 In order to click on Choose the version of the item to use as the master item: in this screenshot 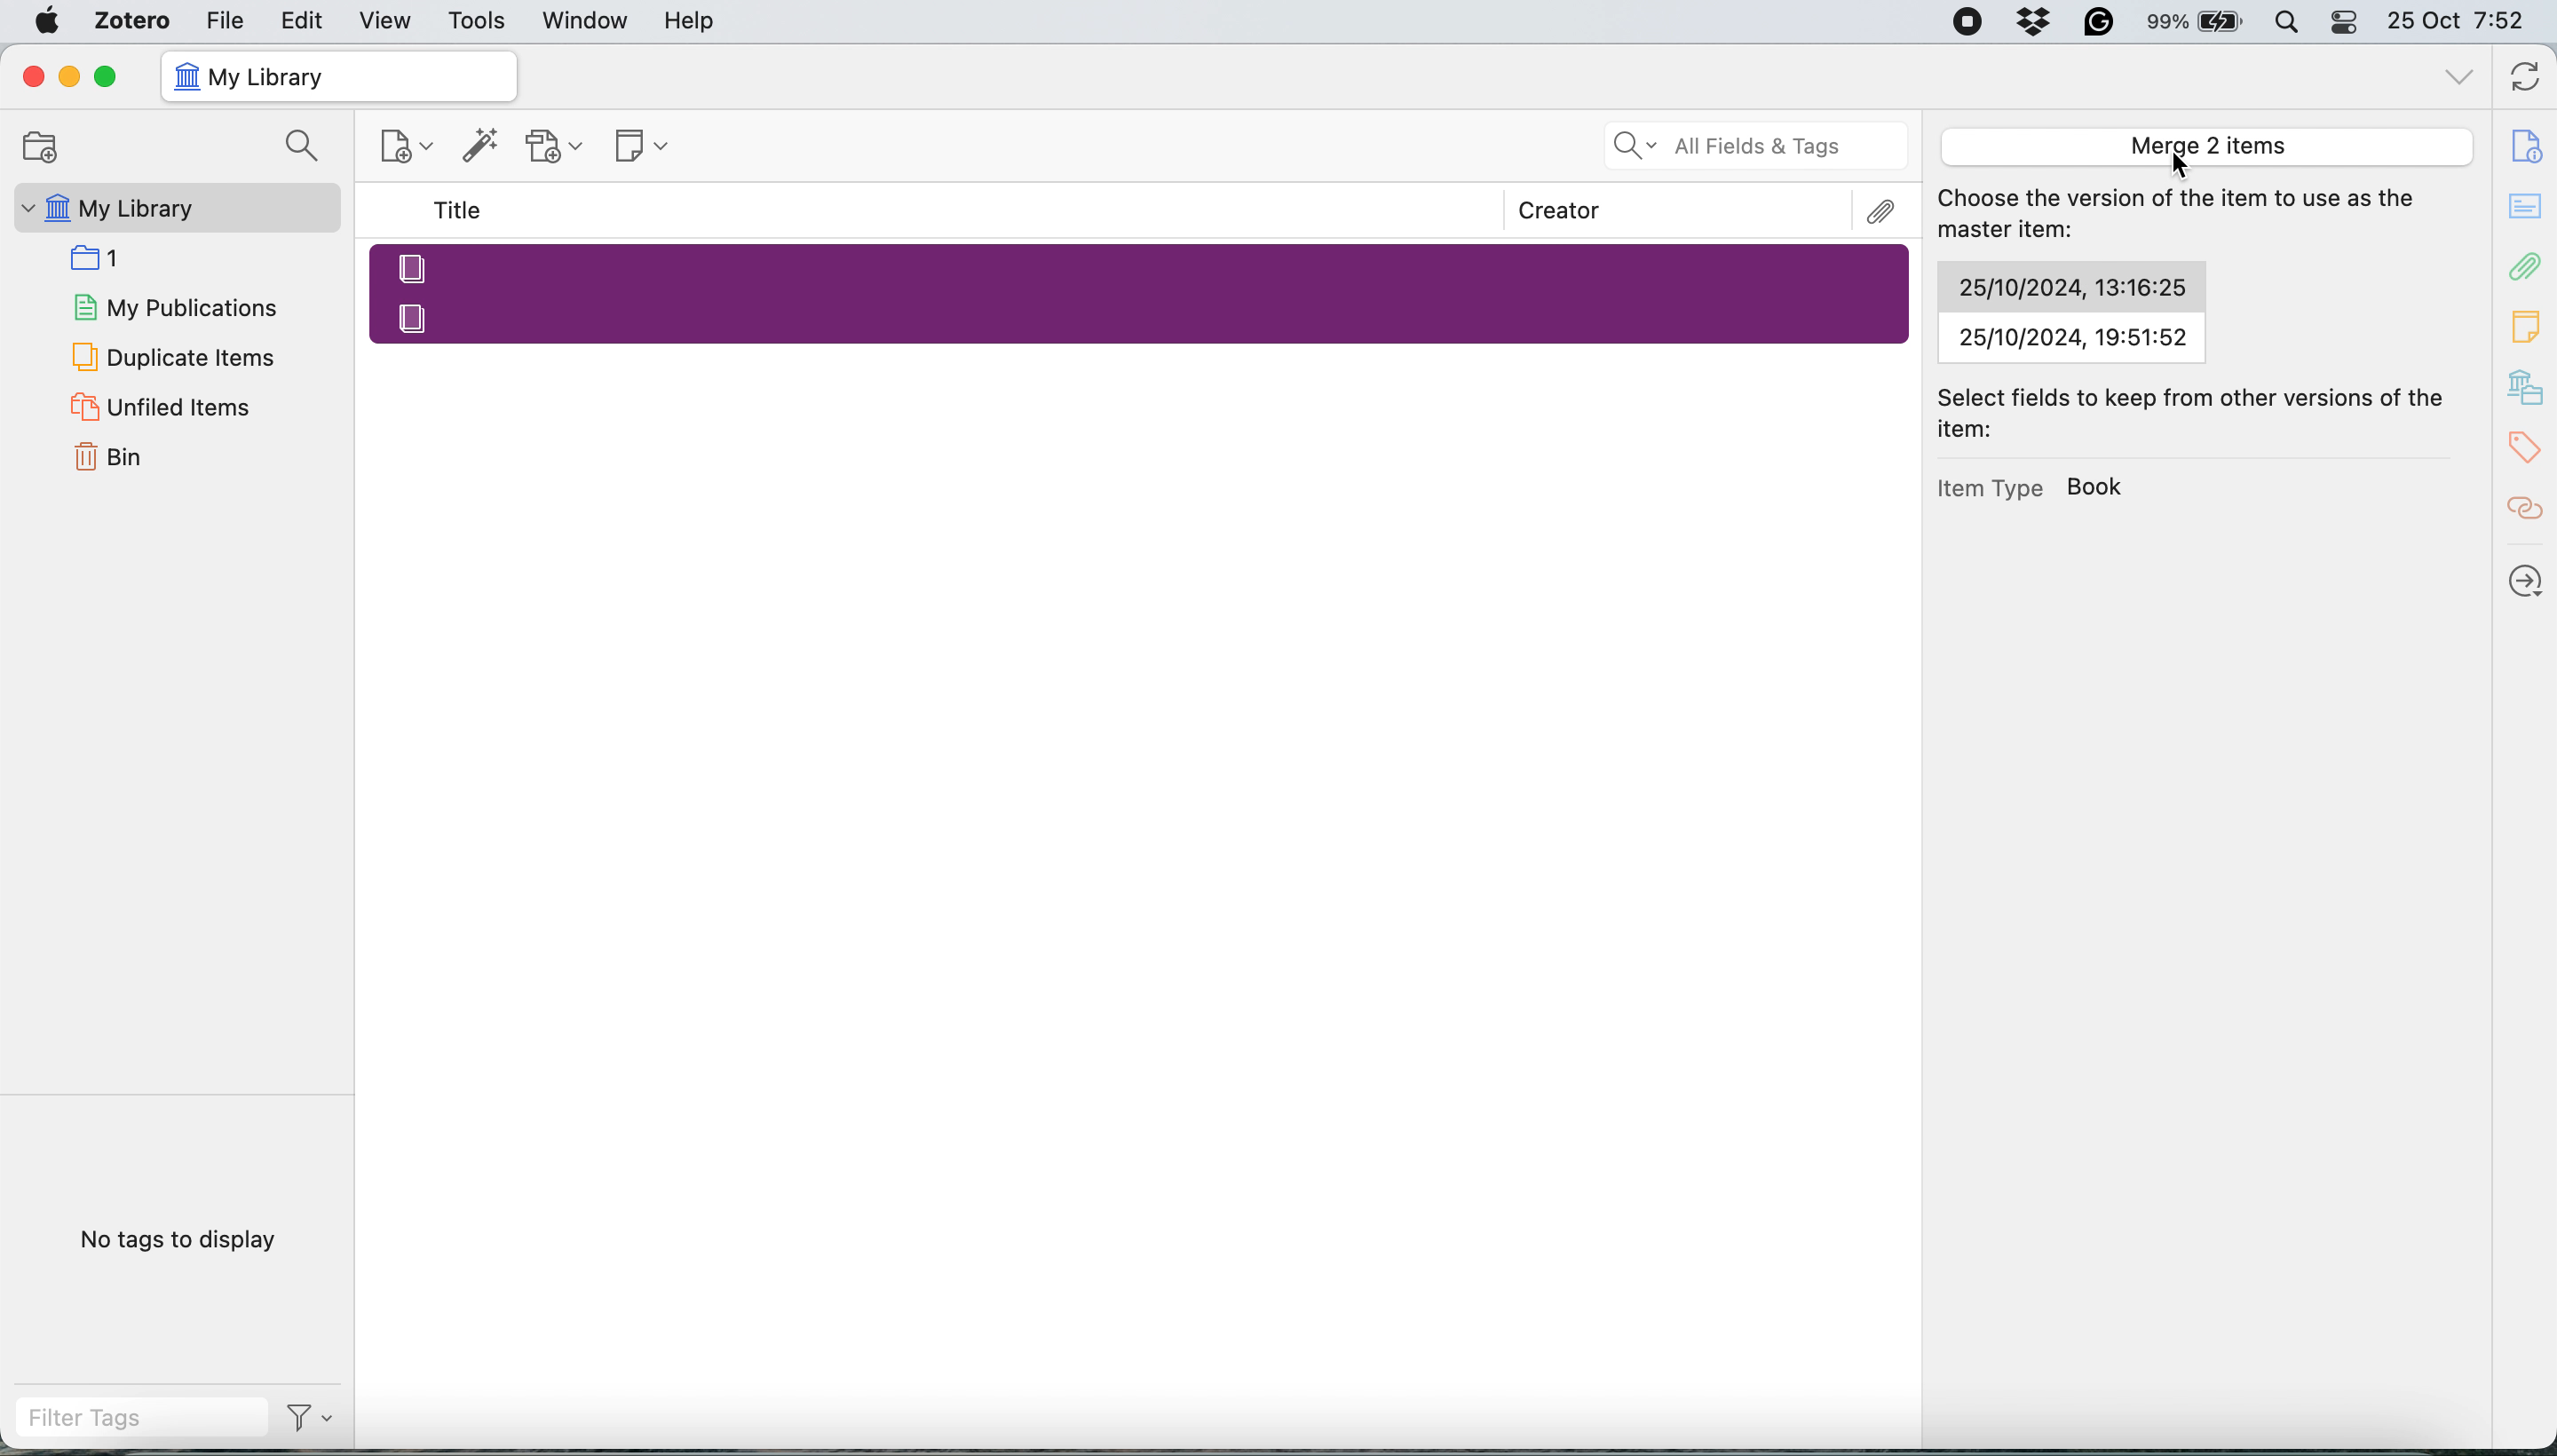, I will do `click(2186, 216)`.